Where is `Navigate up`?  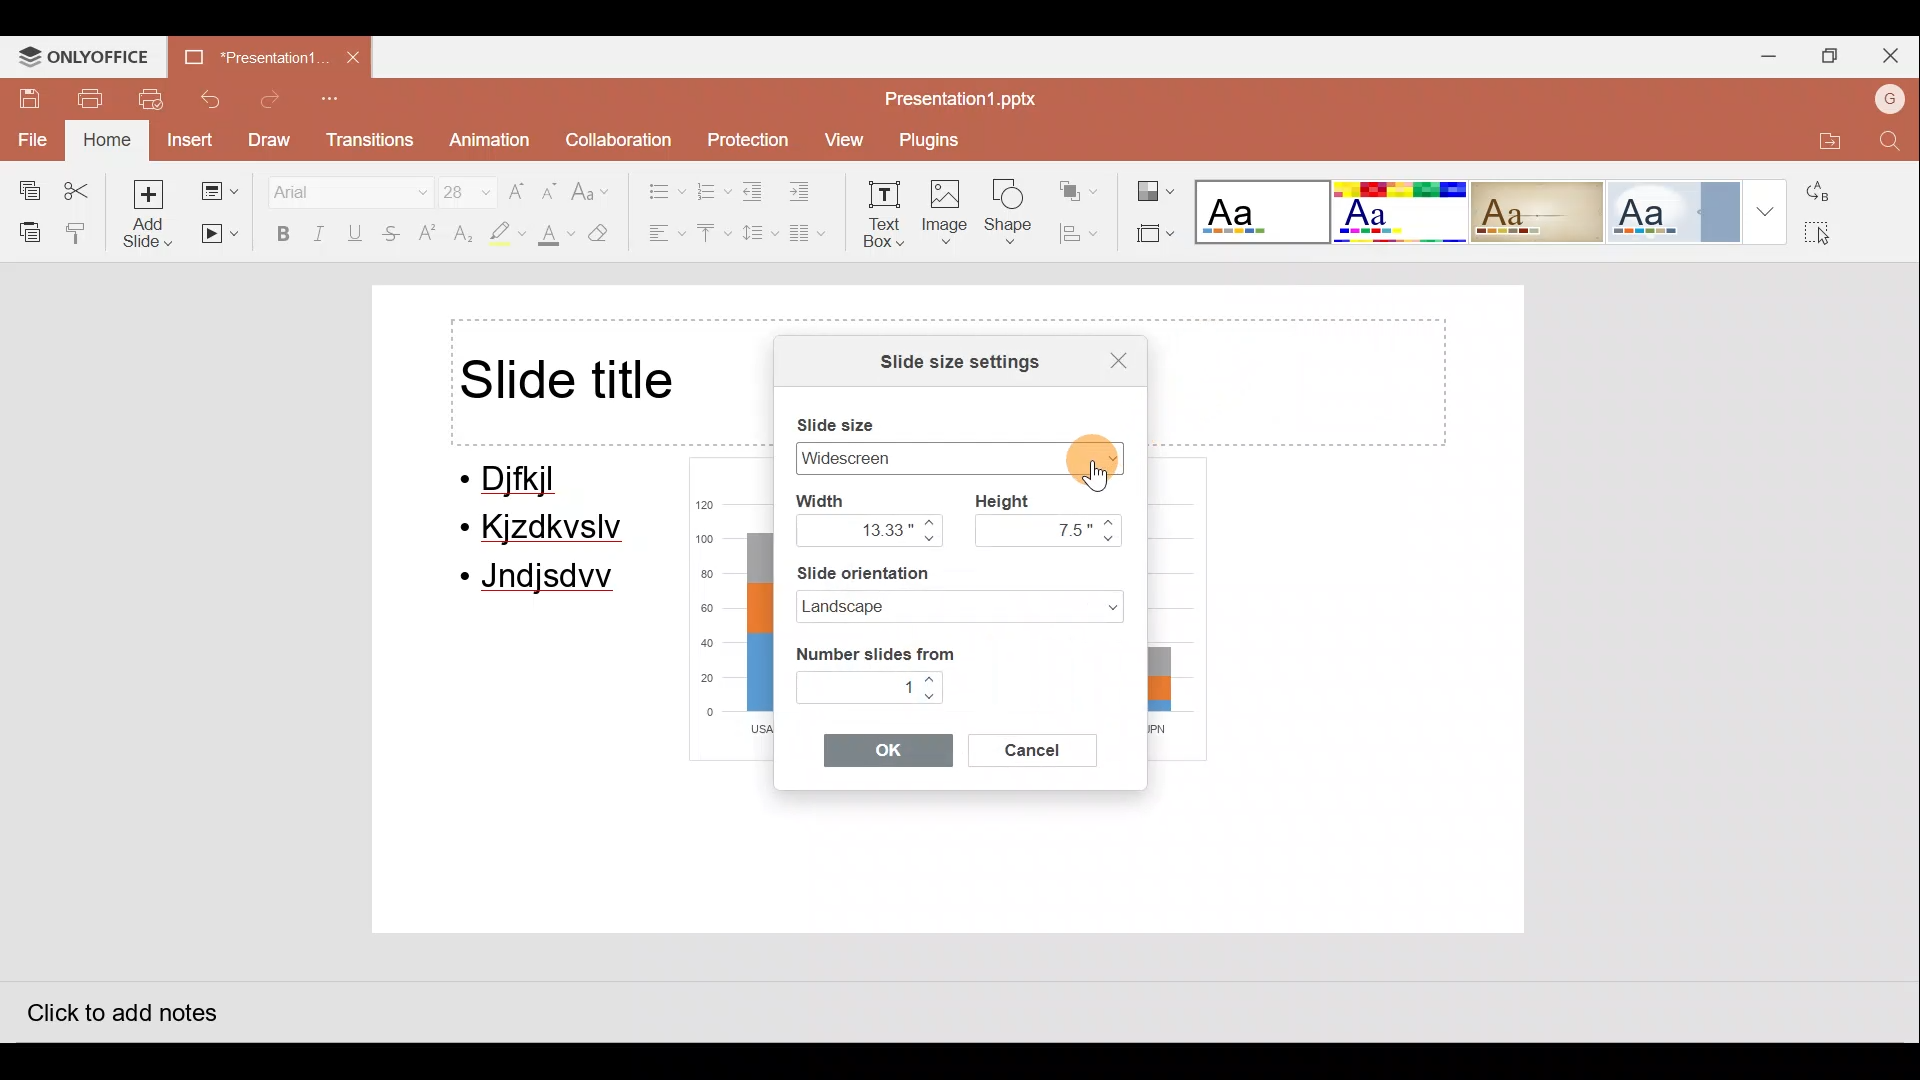
Navigate up is located at coordinates (930, 521).